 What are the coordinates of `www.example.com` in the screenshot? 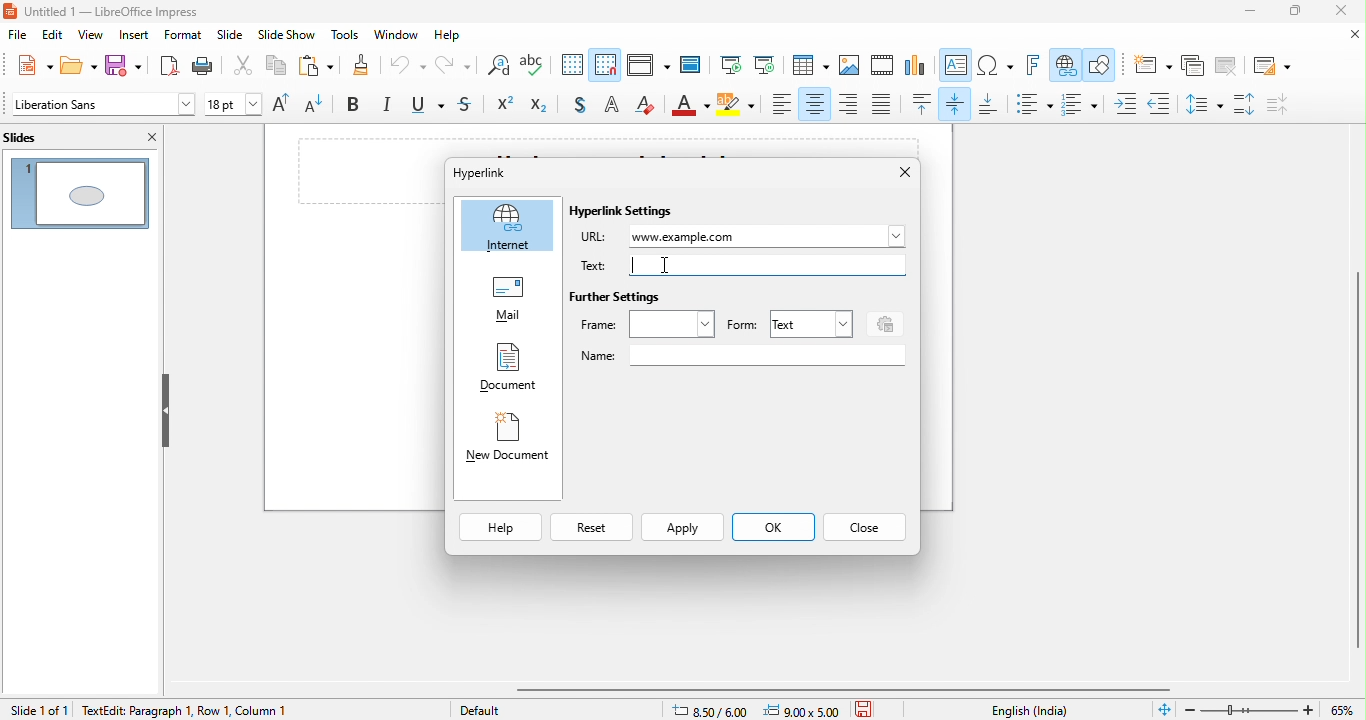 It's located at (770, 236).